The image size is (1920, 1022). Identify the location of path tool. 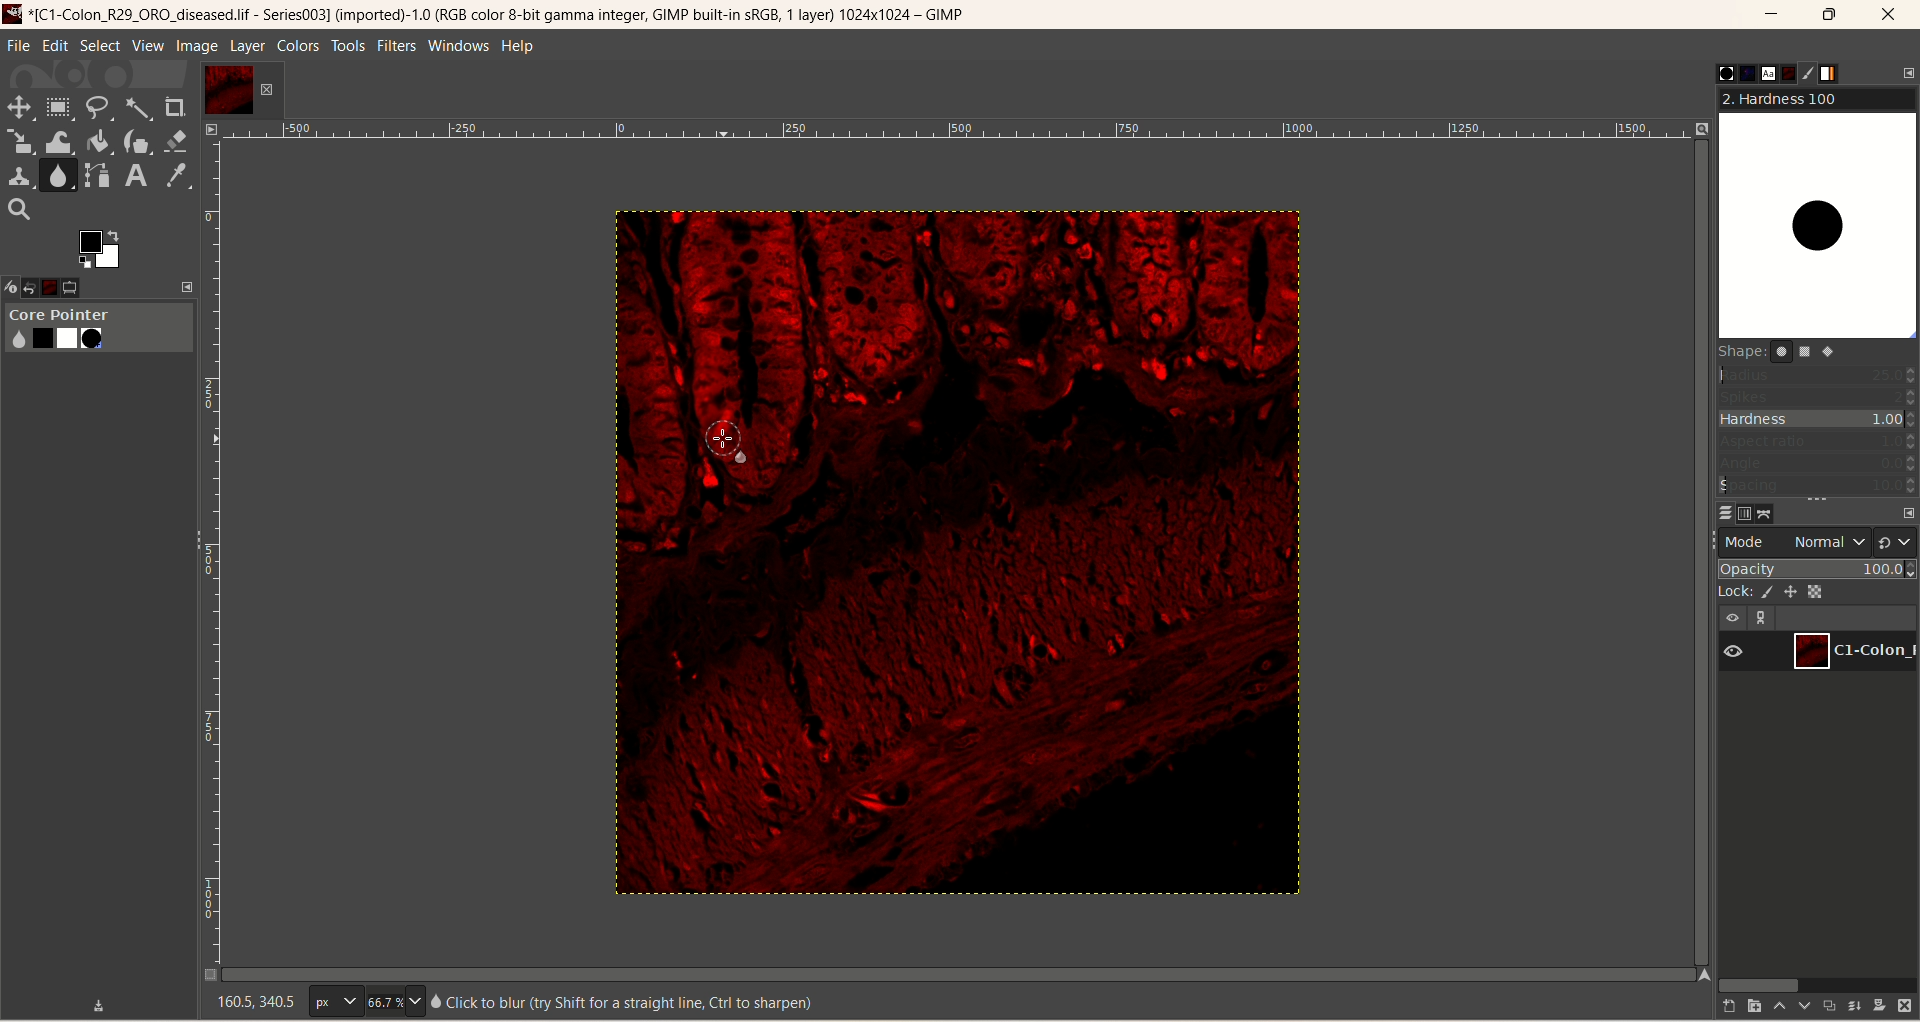
(99, 175).